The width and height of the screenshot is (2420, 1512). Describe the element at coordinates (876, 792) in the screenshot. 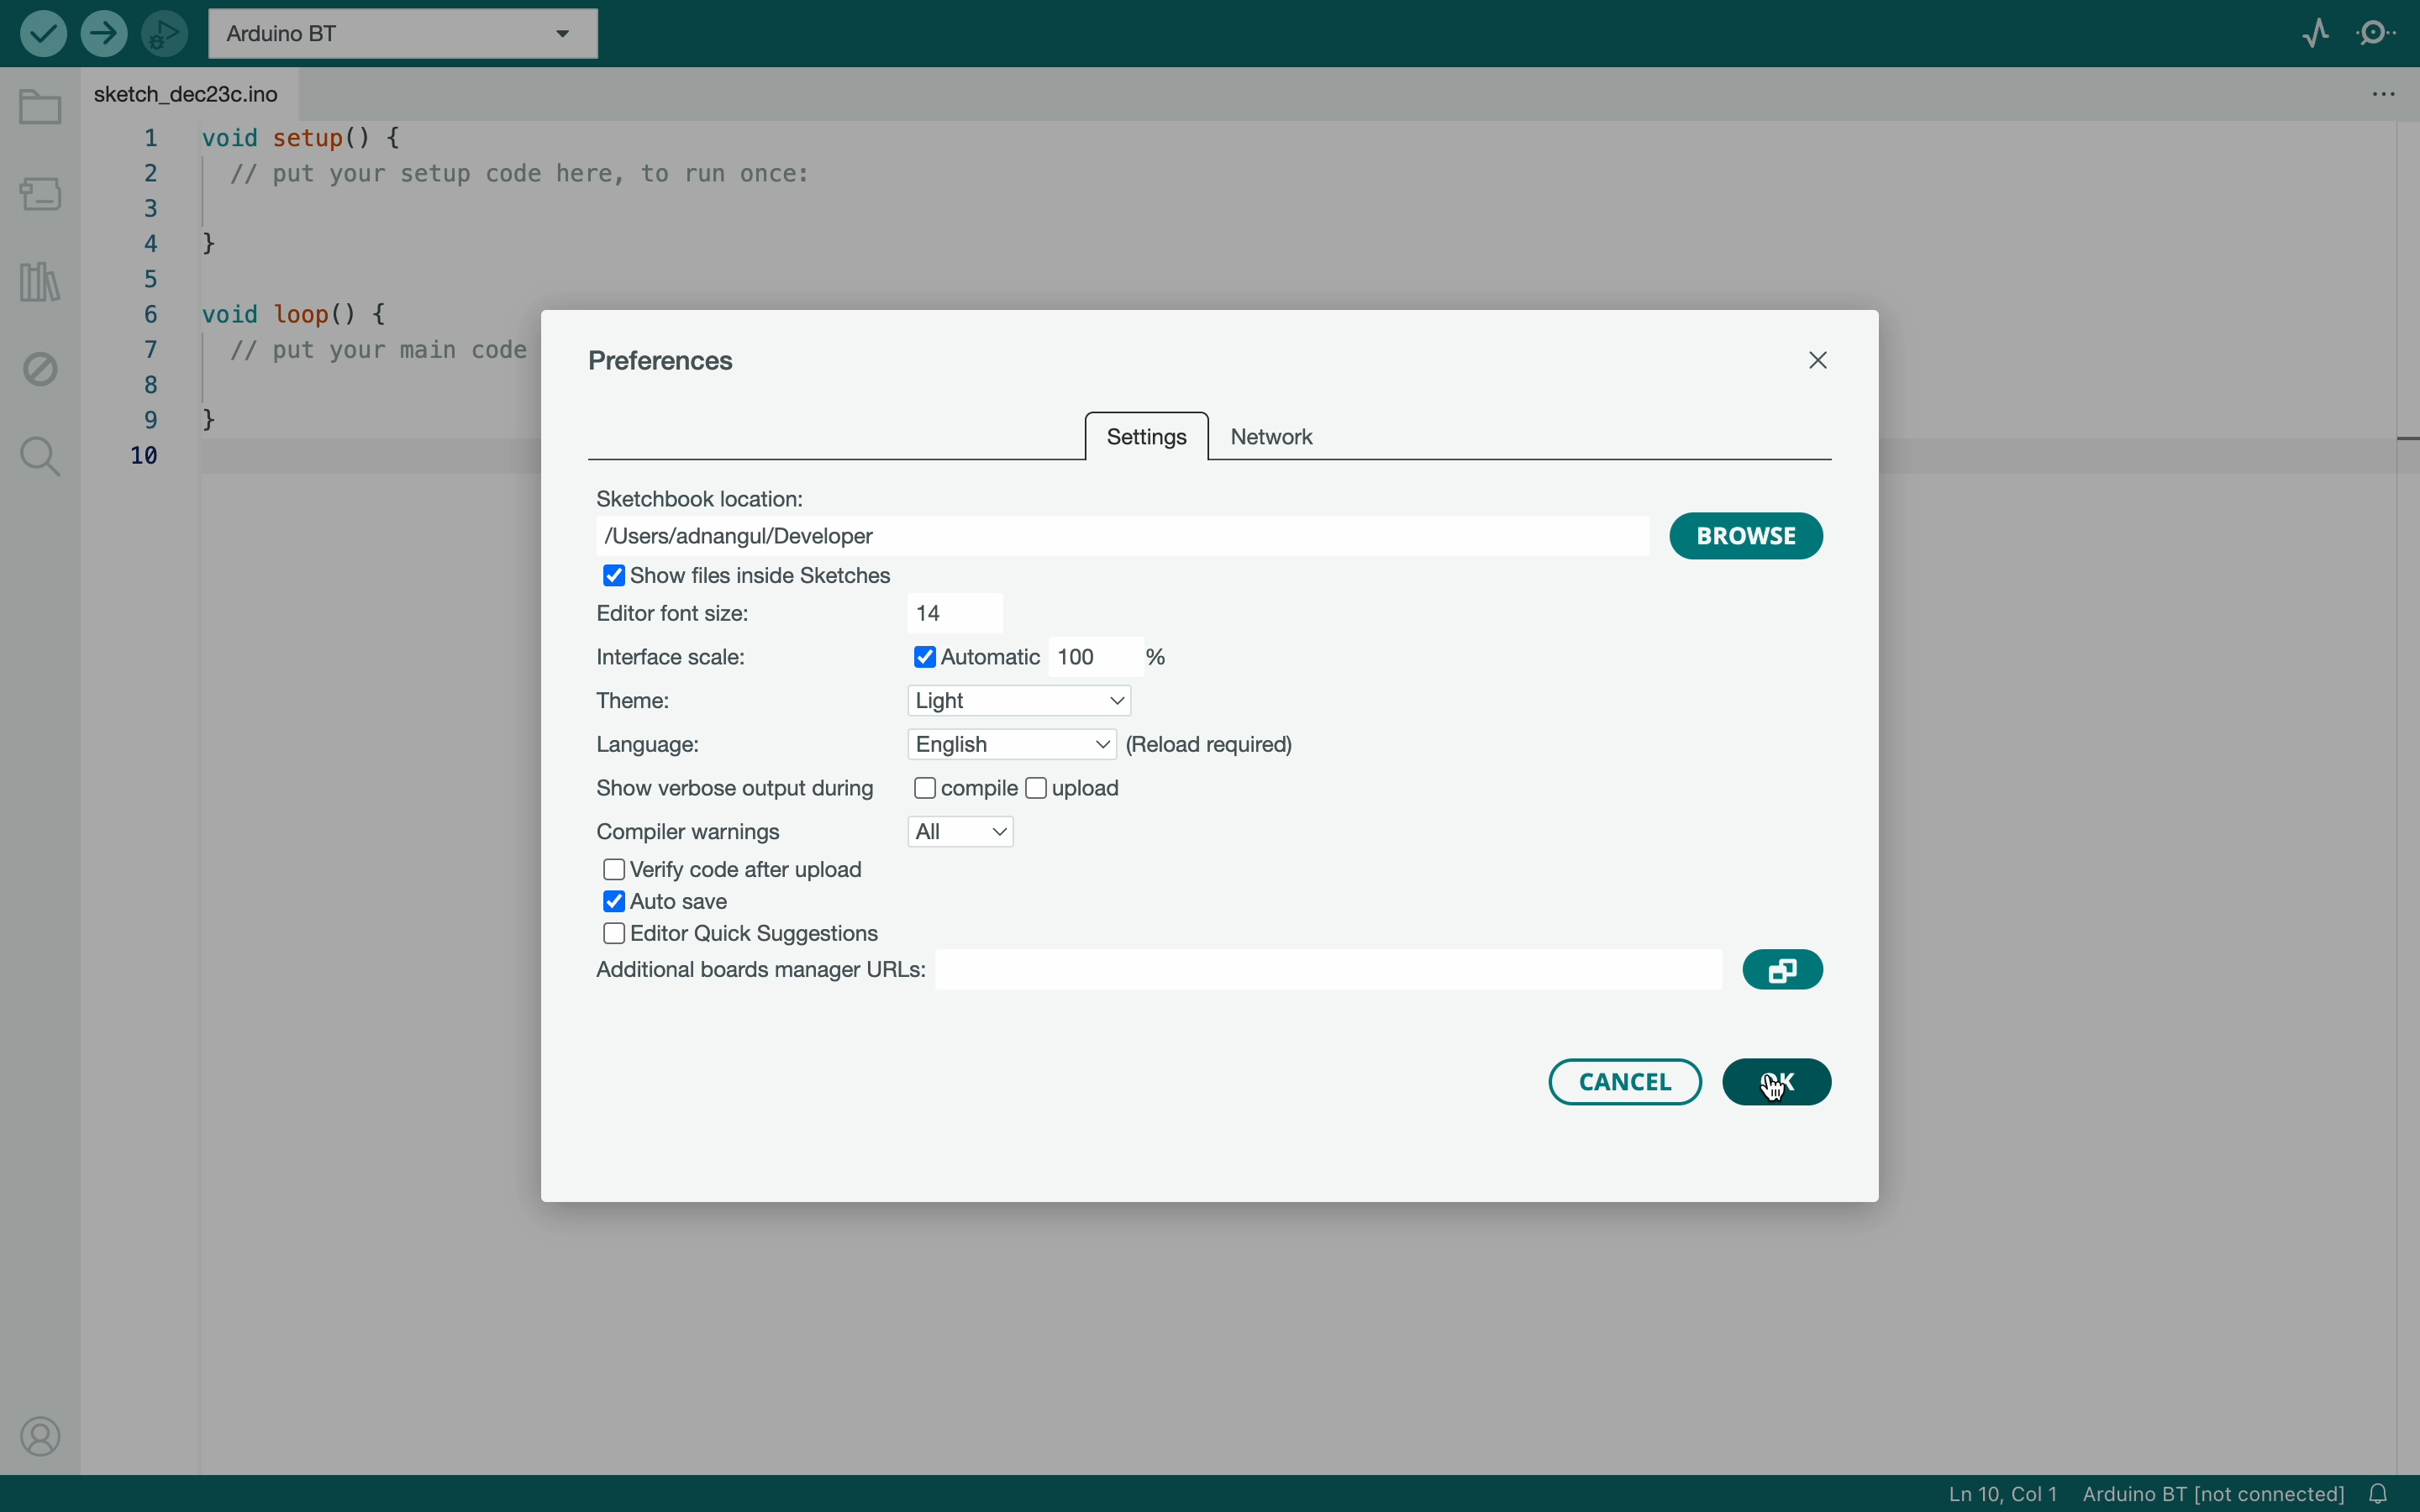

I see `show output` at that location.